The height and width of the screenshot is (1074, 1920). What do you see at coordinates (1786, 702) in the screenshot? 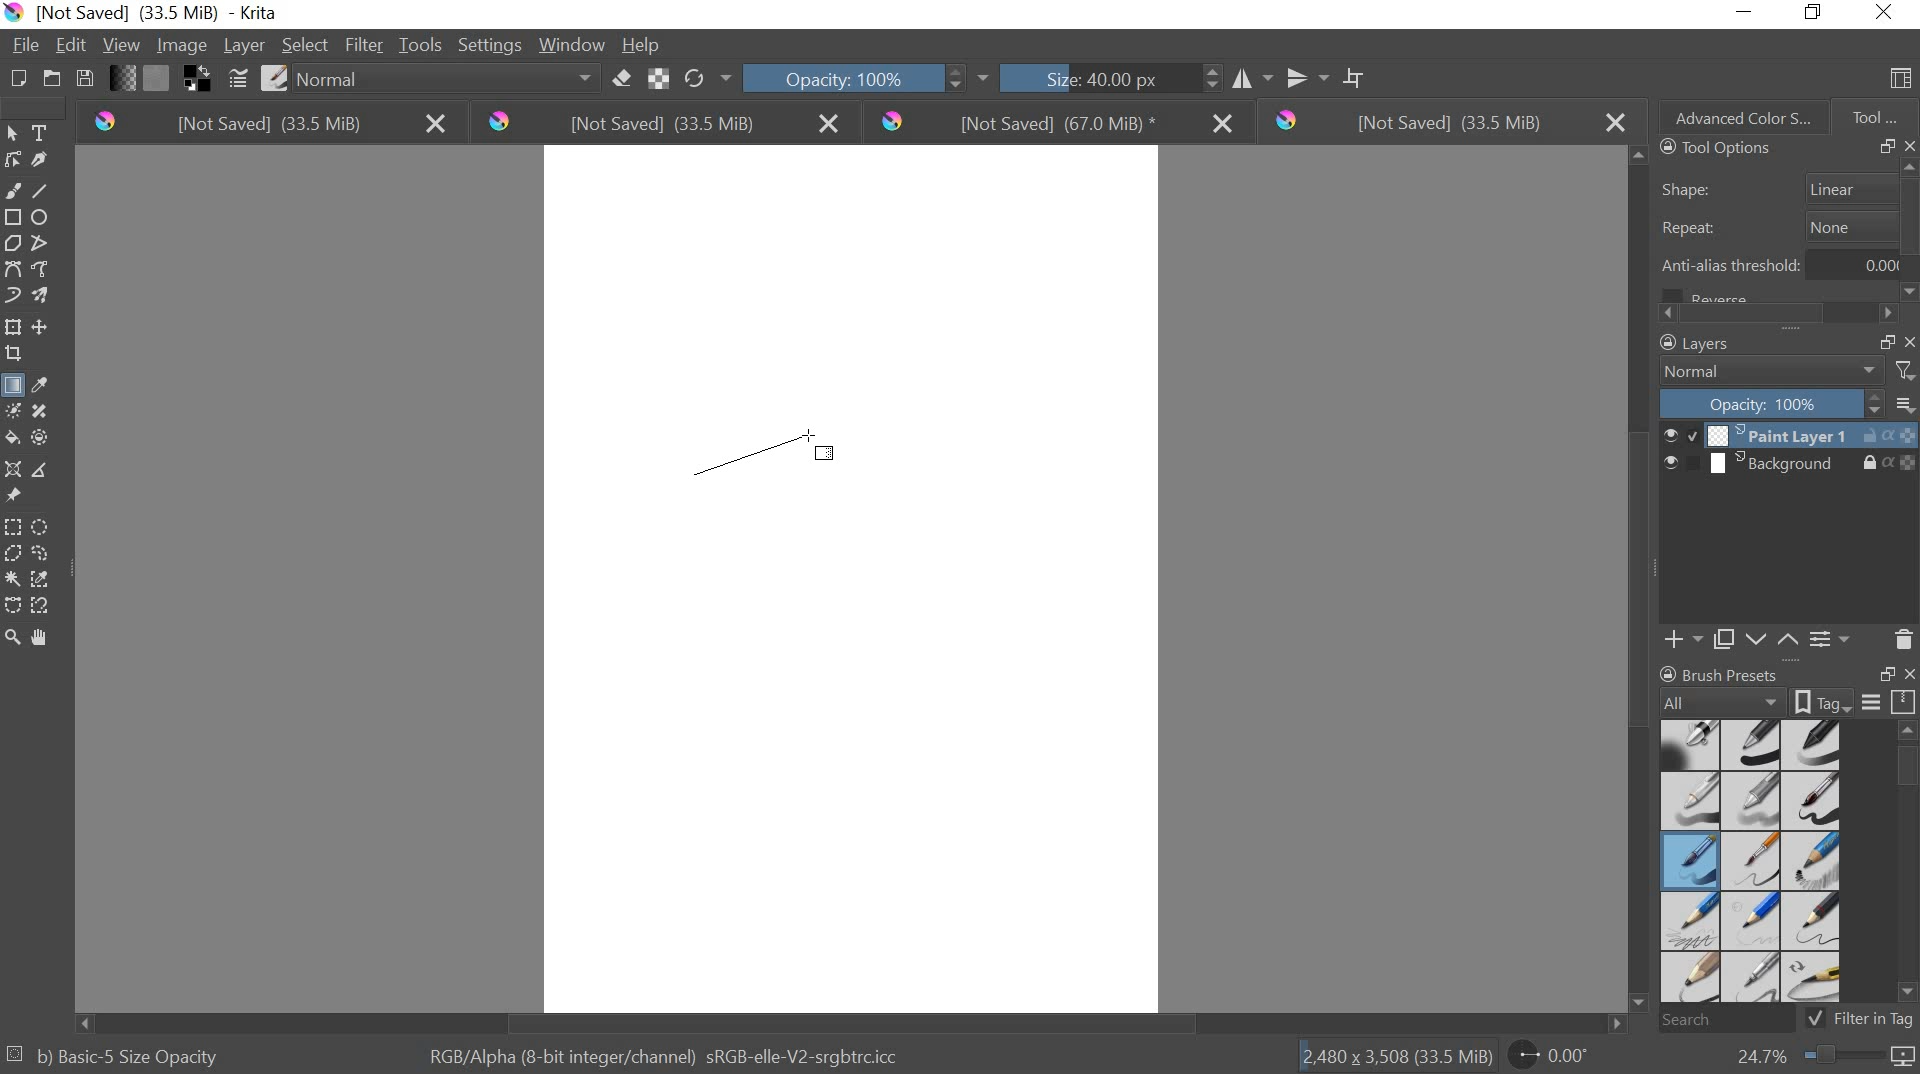
I see `BRUSH PROPERTIES` at bounding box center [1786, 702].